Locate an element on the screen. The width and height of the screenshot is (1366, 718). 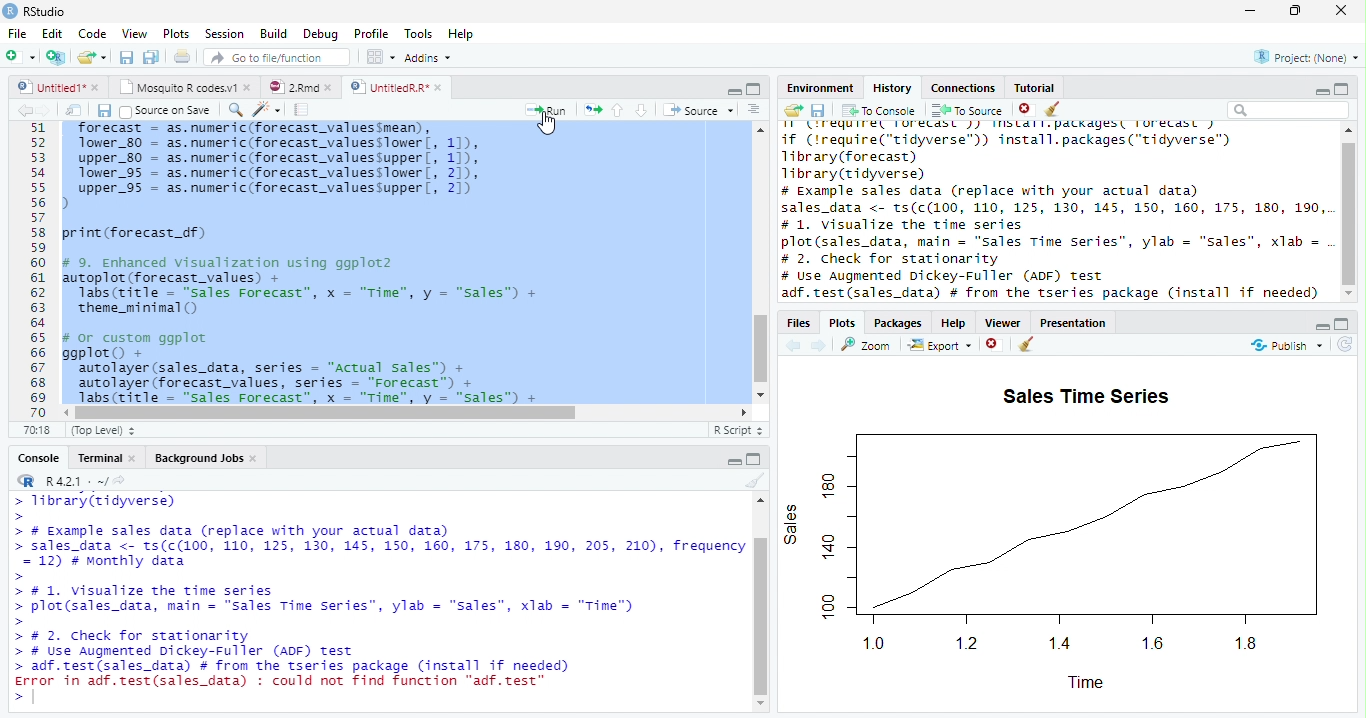
Scroll  is located at coordinates (759, 262).